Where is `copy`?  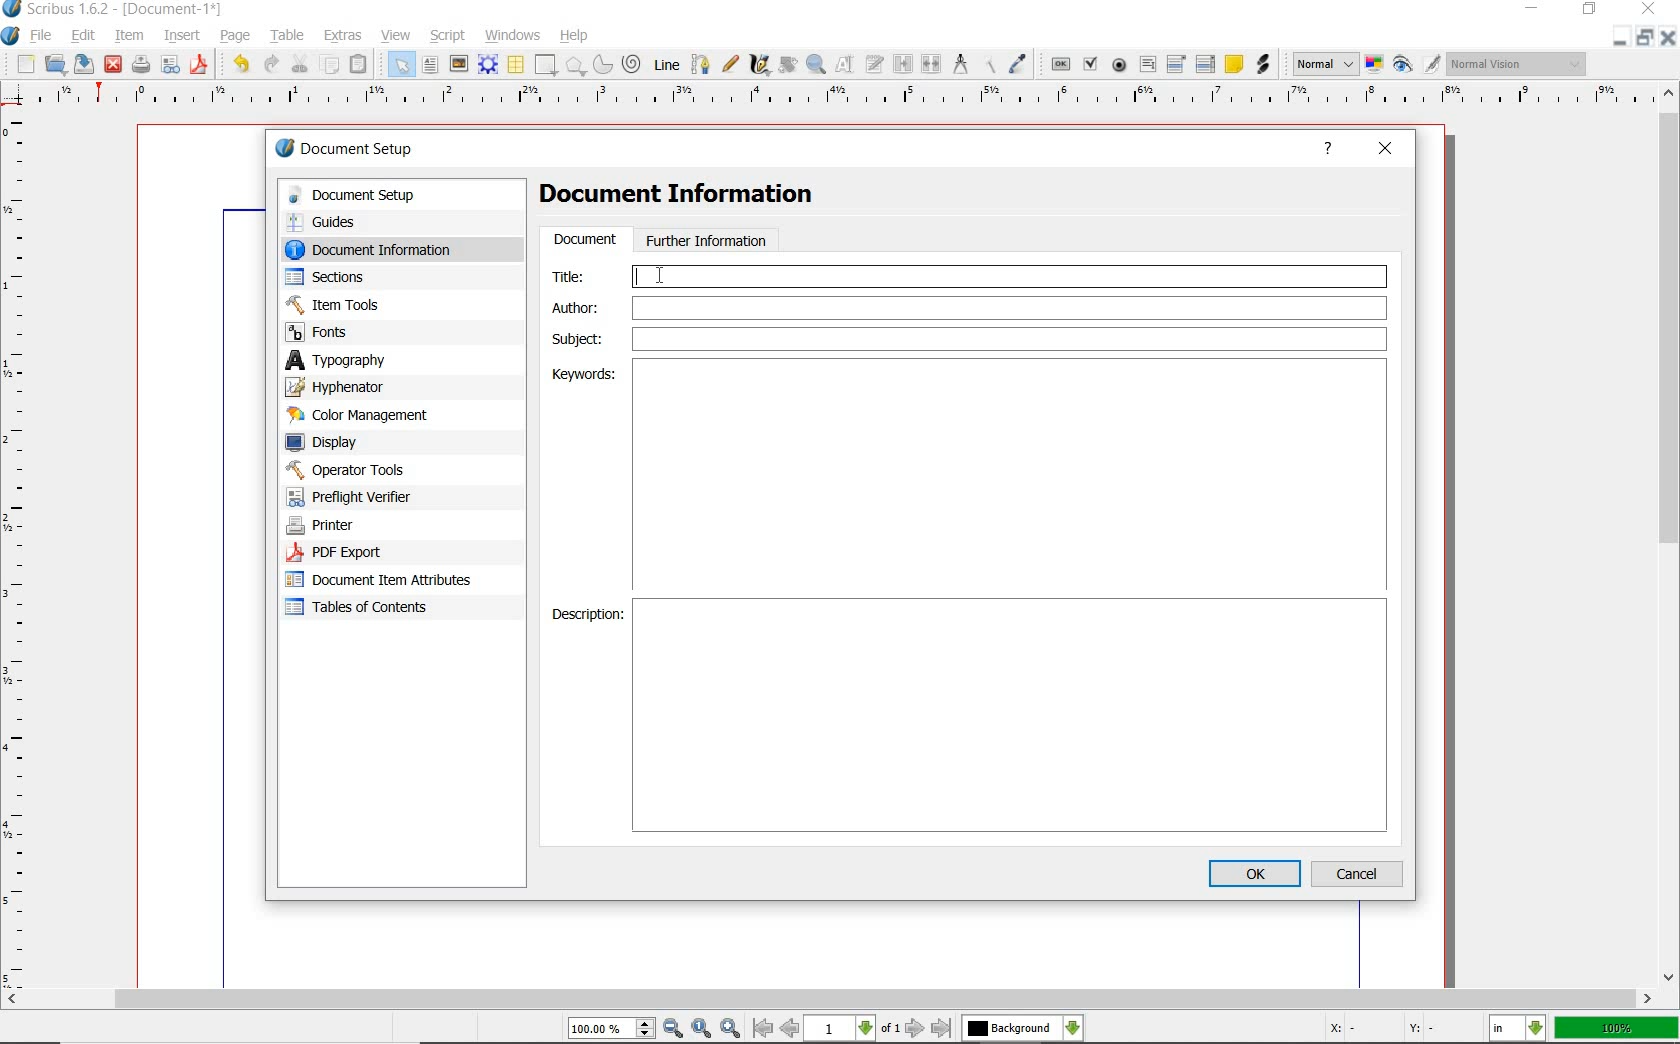
copy is located at coordinates (330, 64).